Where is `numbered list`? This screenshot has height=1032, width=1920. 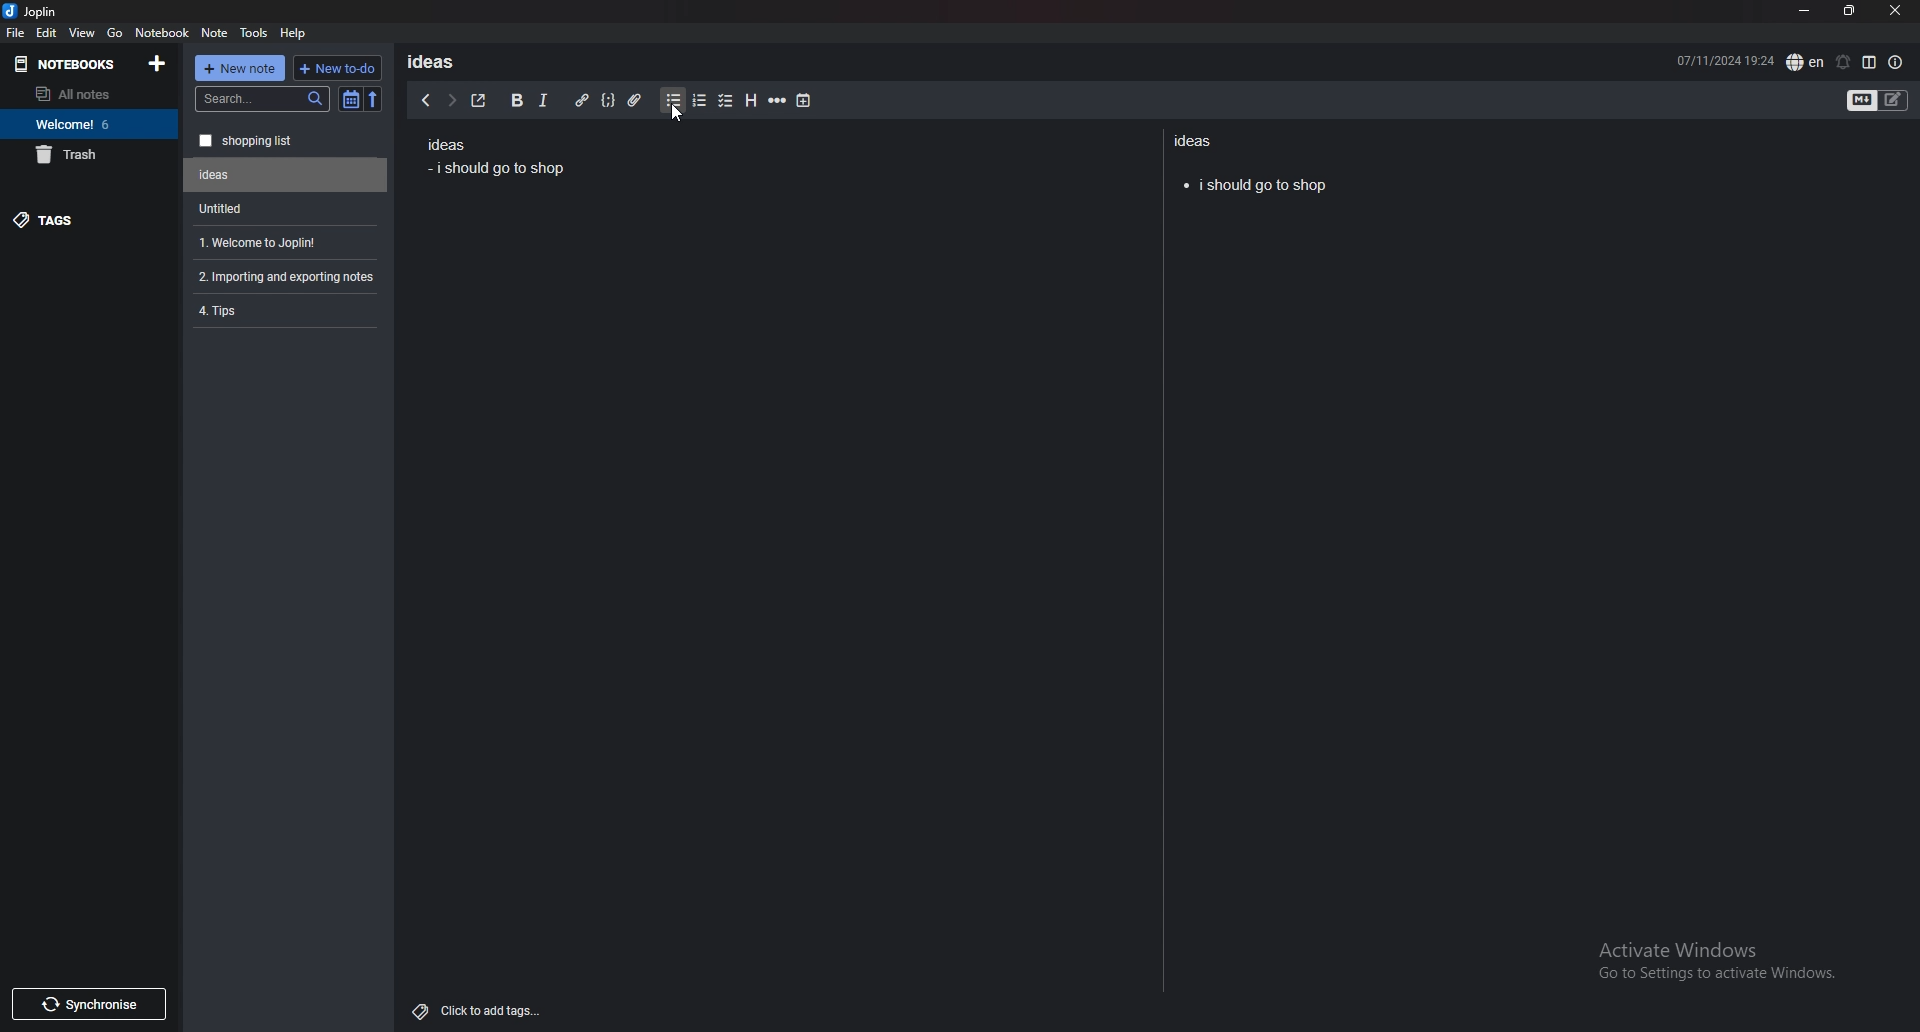 numbered list is located at coordinates (698, 101).